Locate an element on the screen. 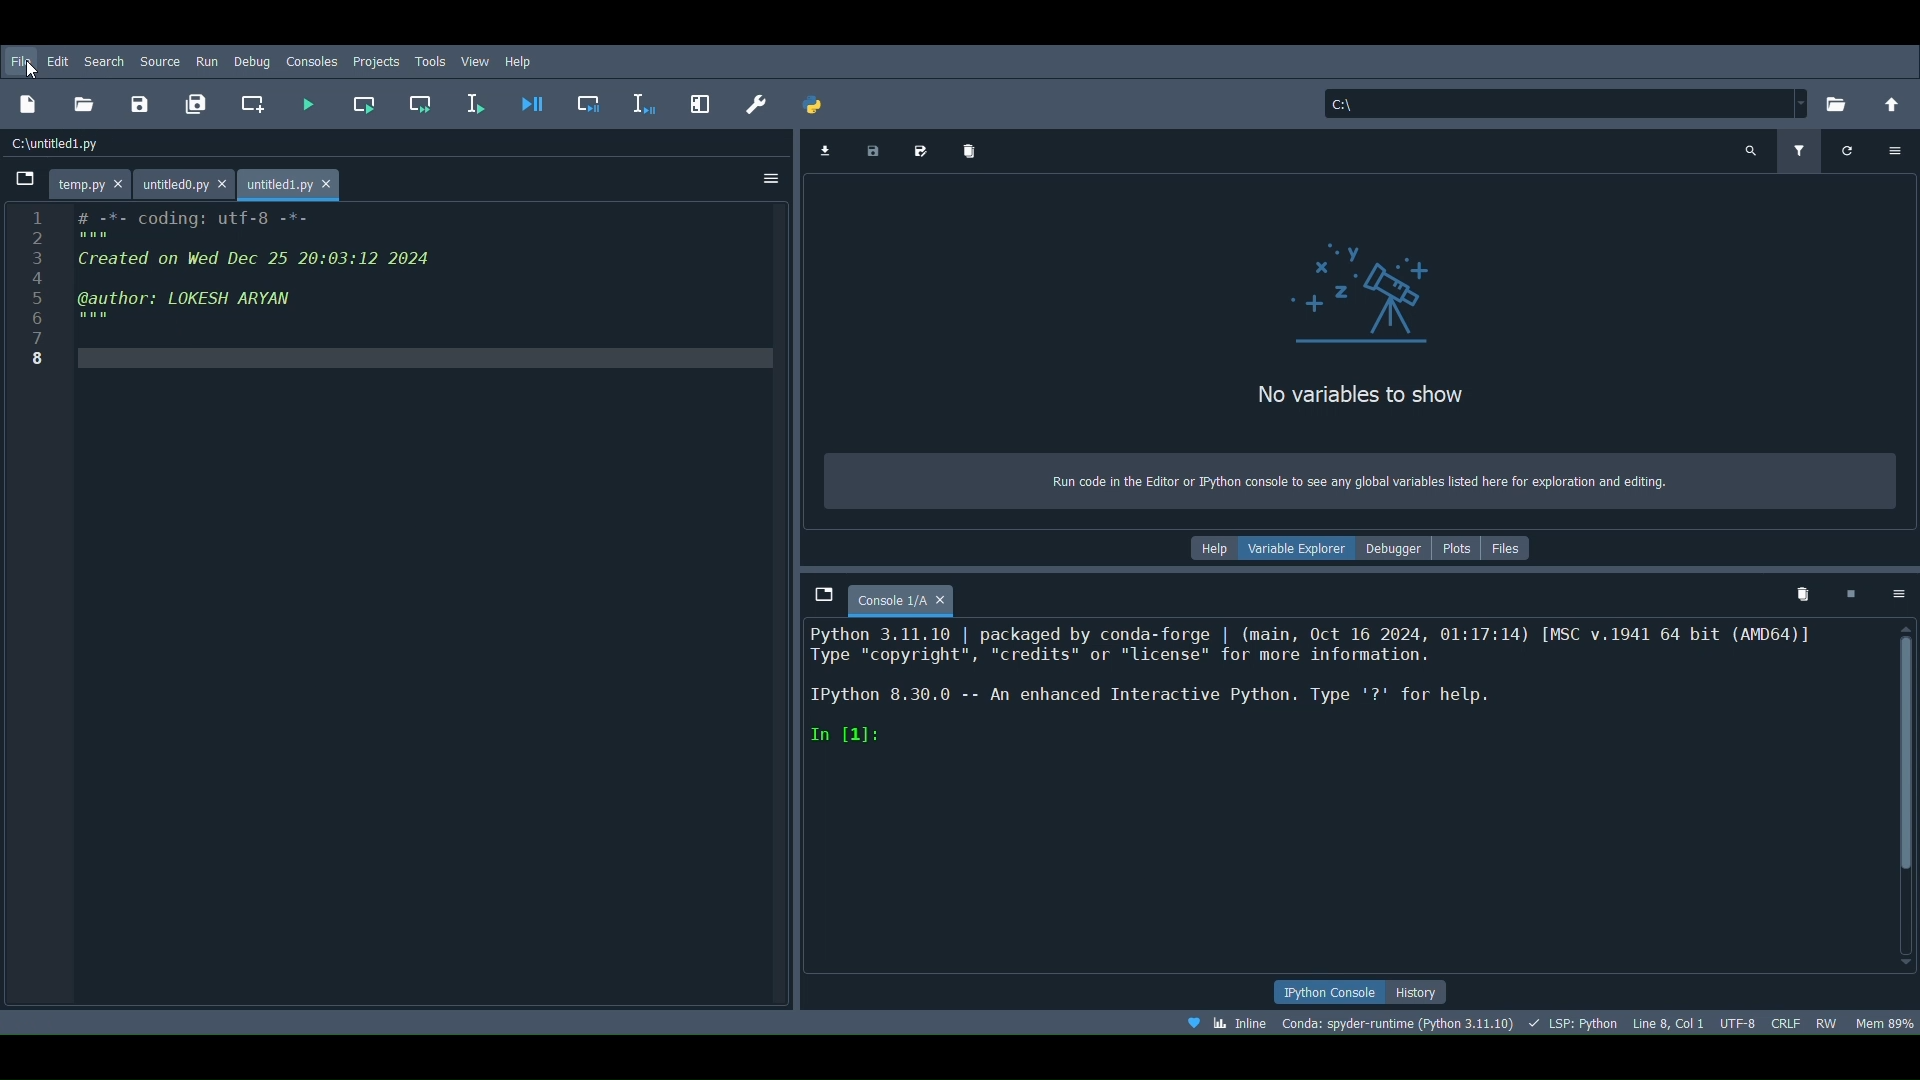  Click to toggle between inline and interactive Matplotlib plotting is located at coordinates (1225, 1023).